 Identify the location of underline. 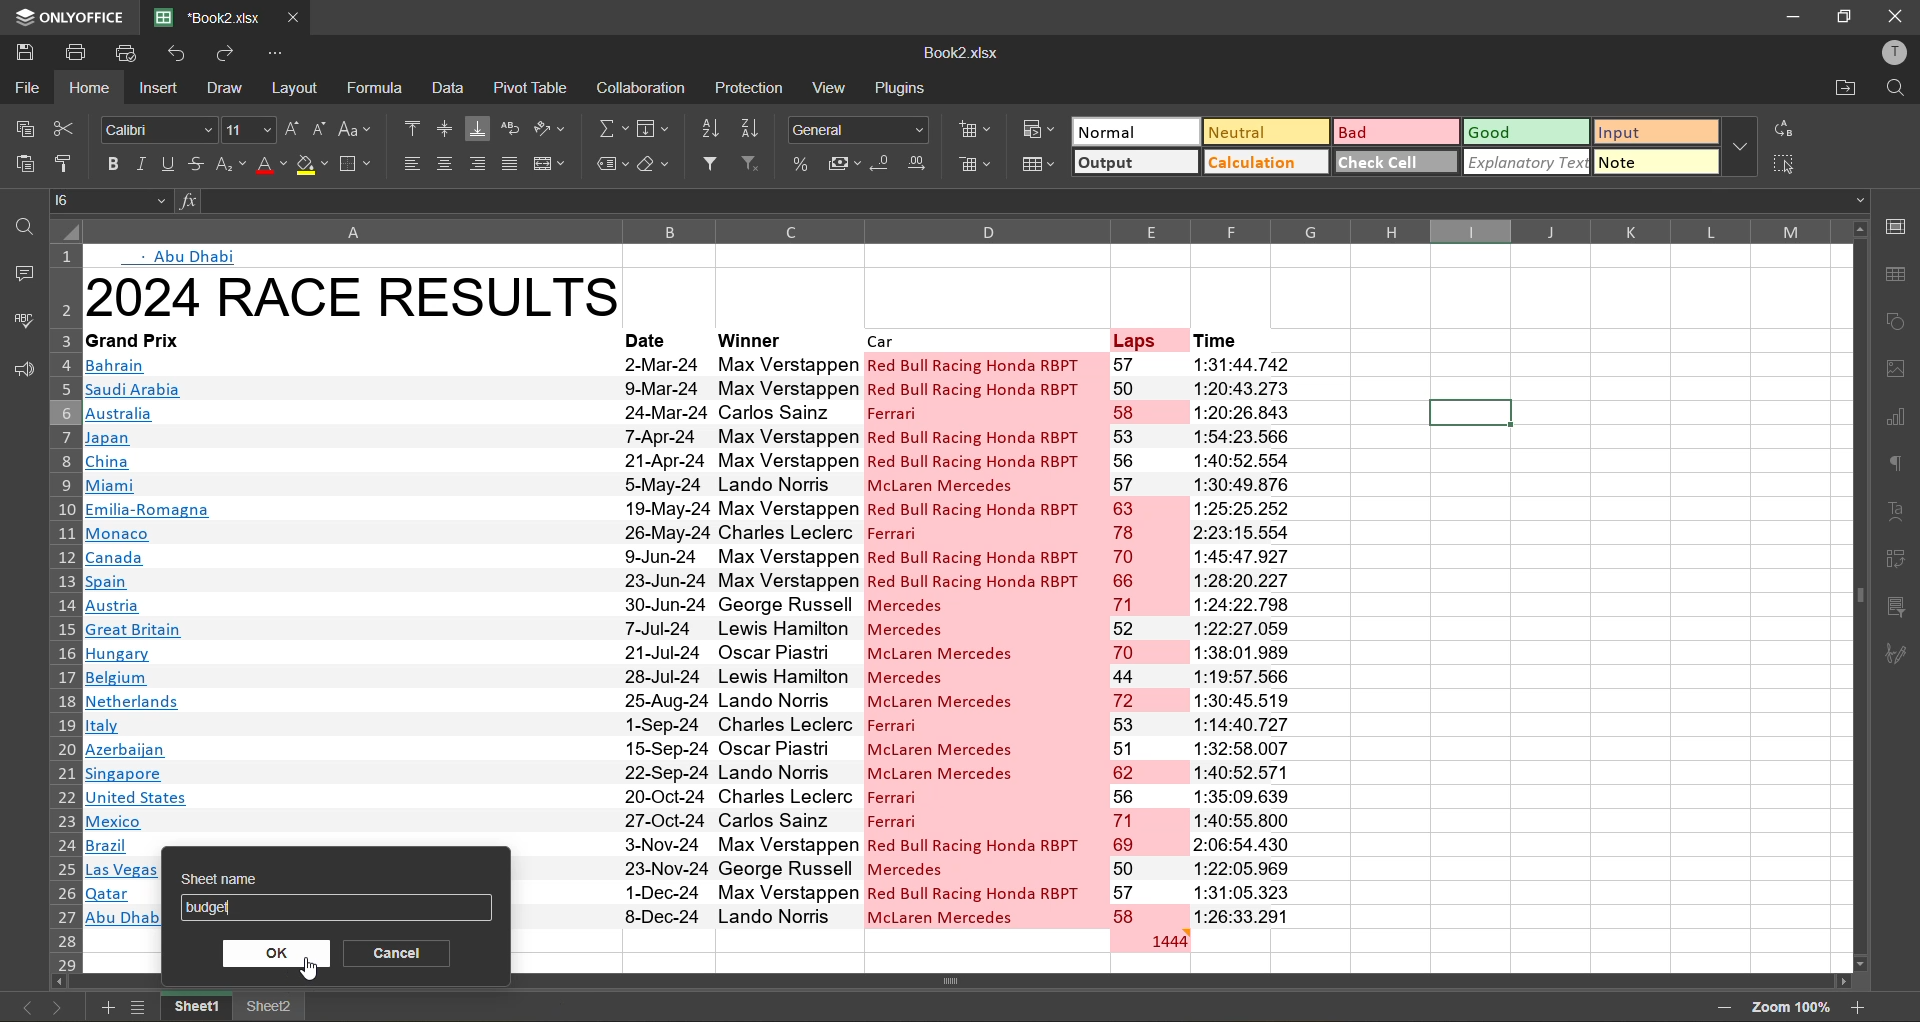
(164, 166).